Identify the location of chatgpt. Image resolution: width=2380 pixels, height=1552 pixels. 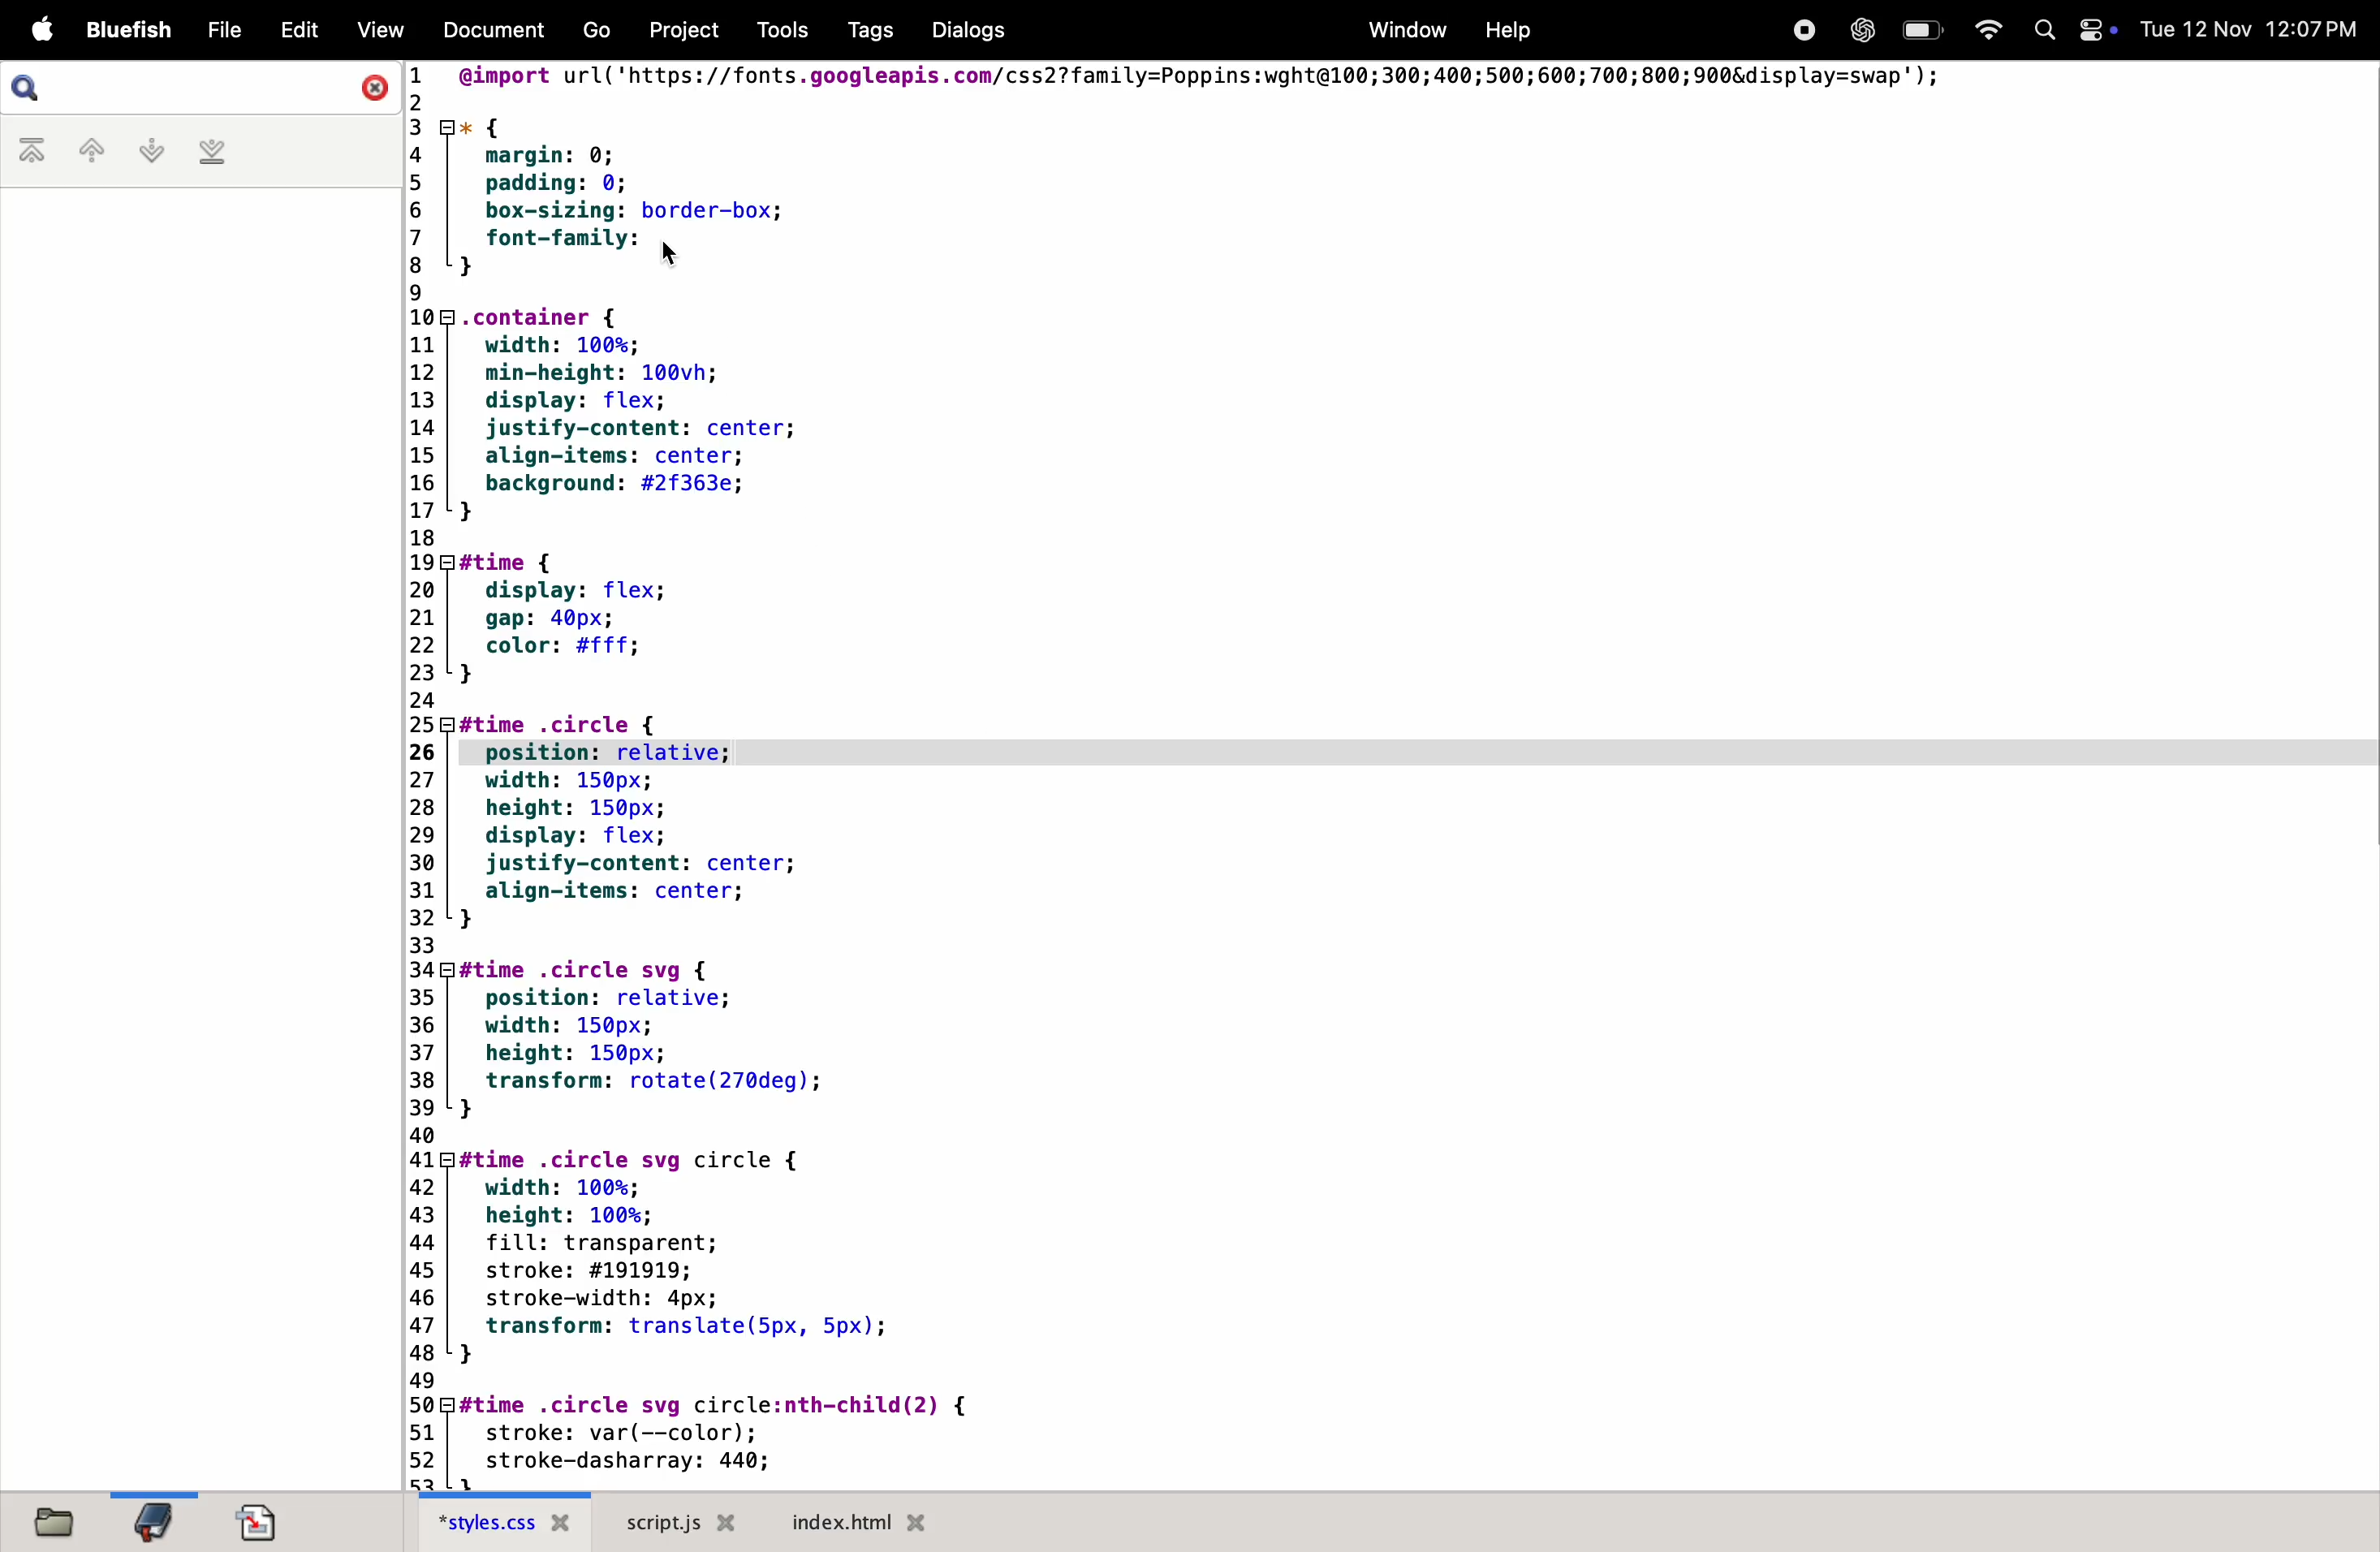
(1857, 30).